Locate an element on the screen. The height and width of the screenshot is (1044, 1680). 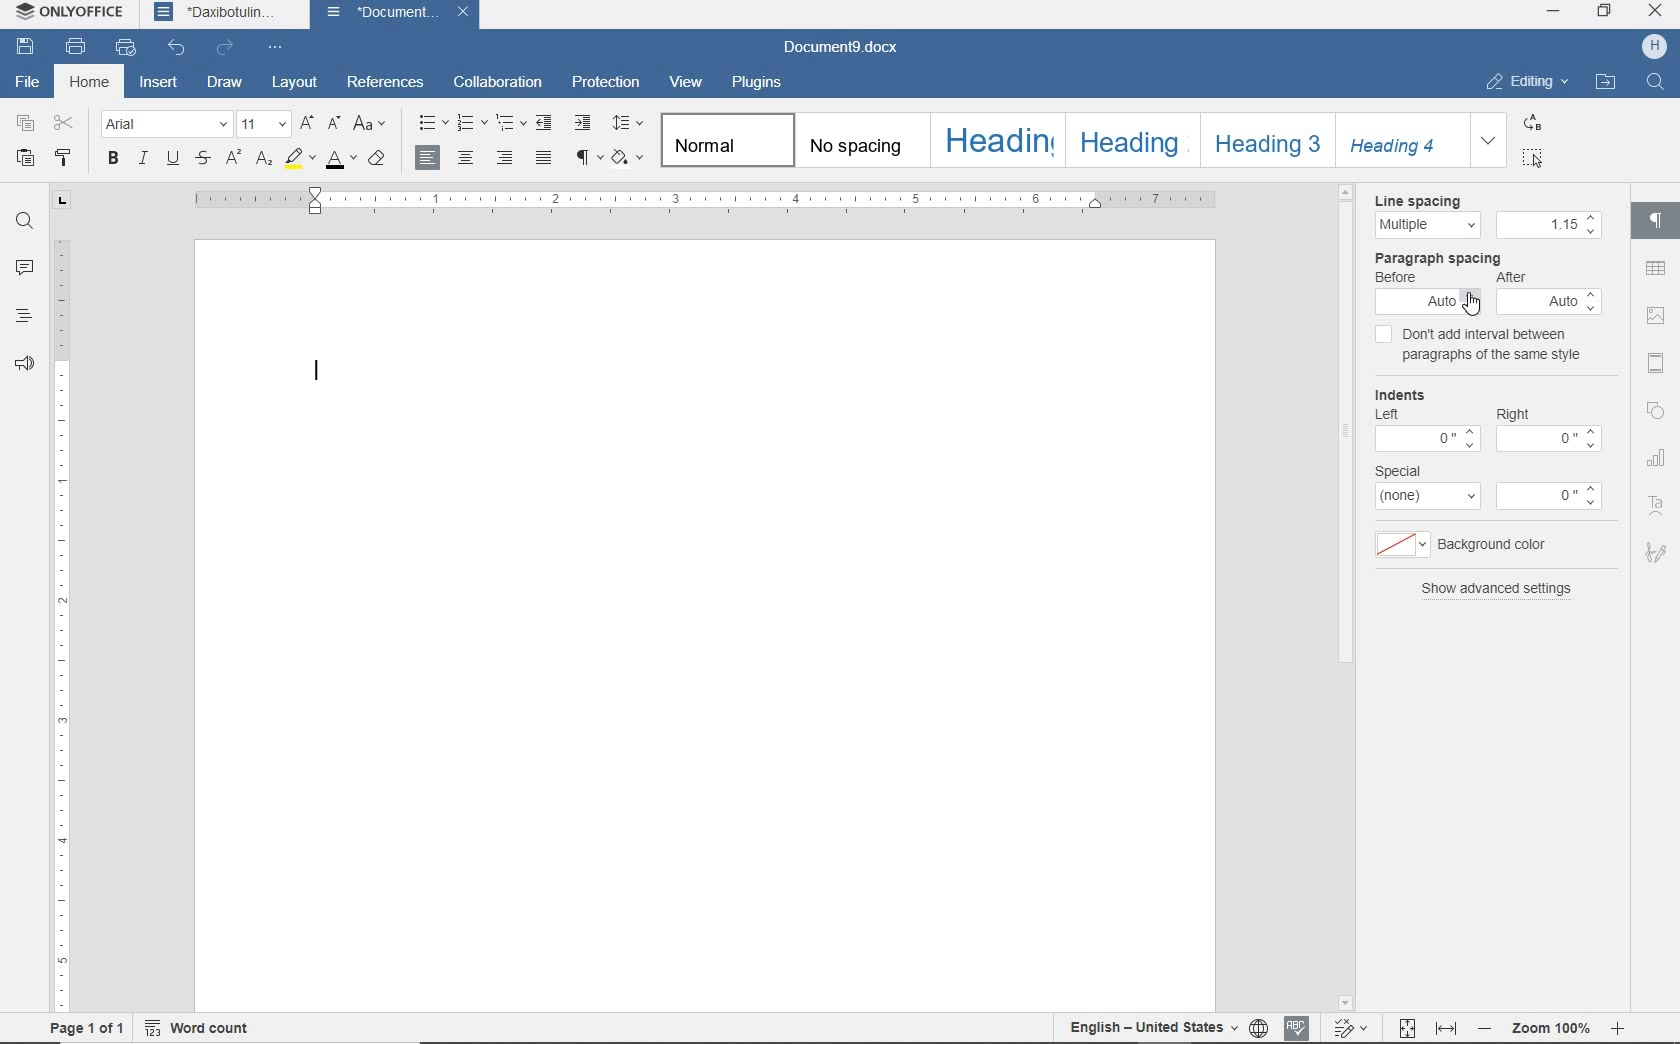
scroll down is located at coordinates (1347, 1002).